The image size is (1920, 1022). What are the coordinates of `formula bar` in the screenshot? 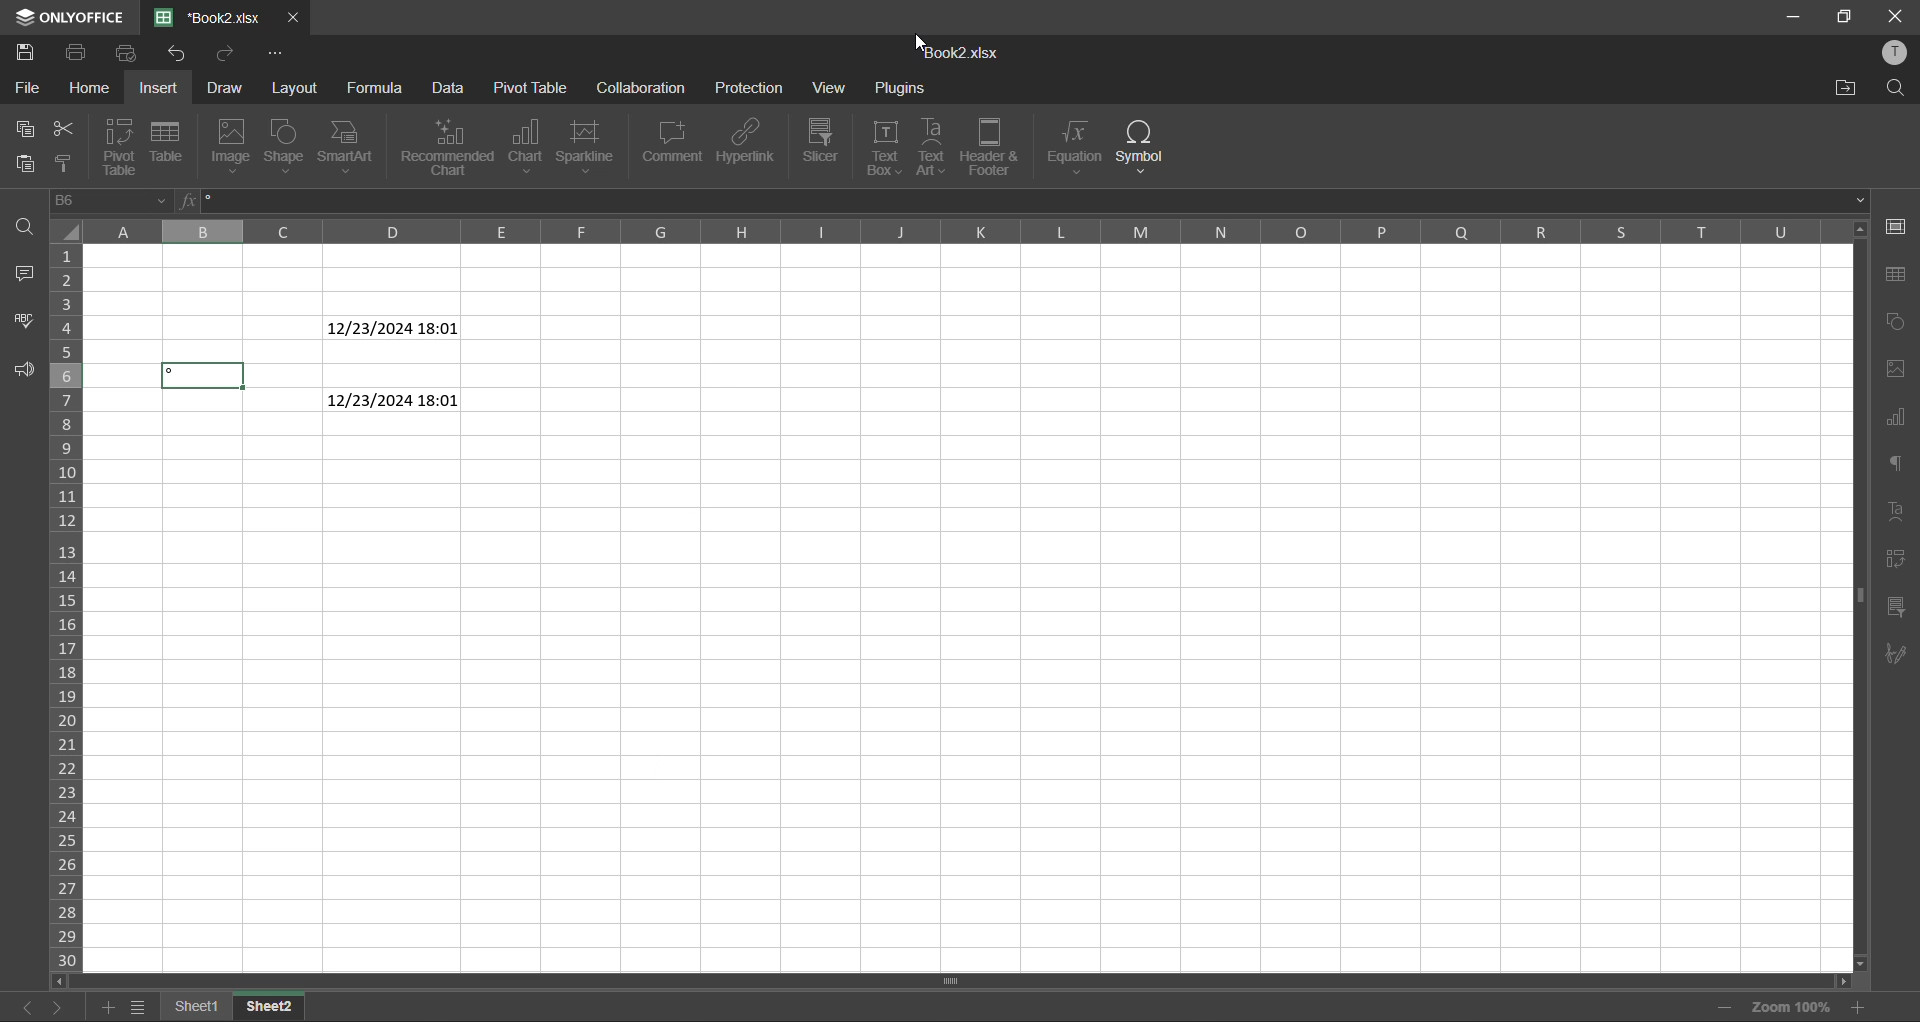 It's located at (1024, 201).